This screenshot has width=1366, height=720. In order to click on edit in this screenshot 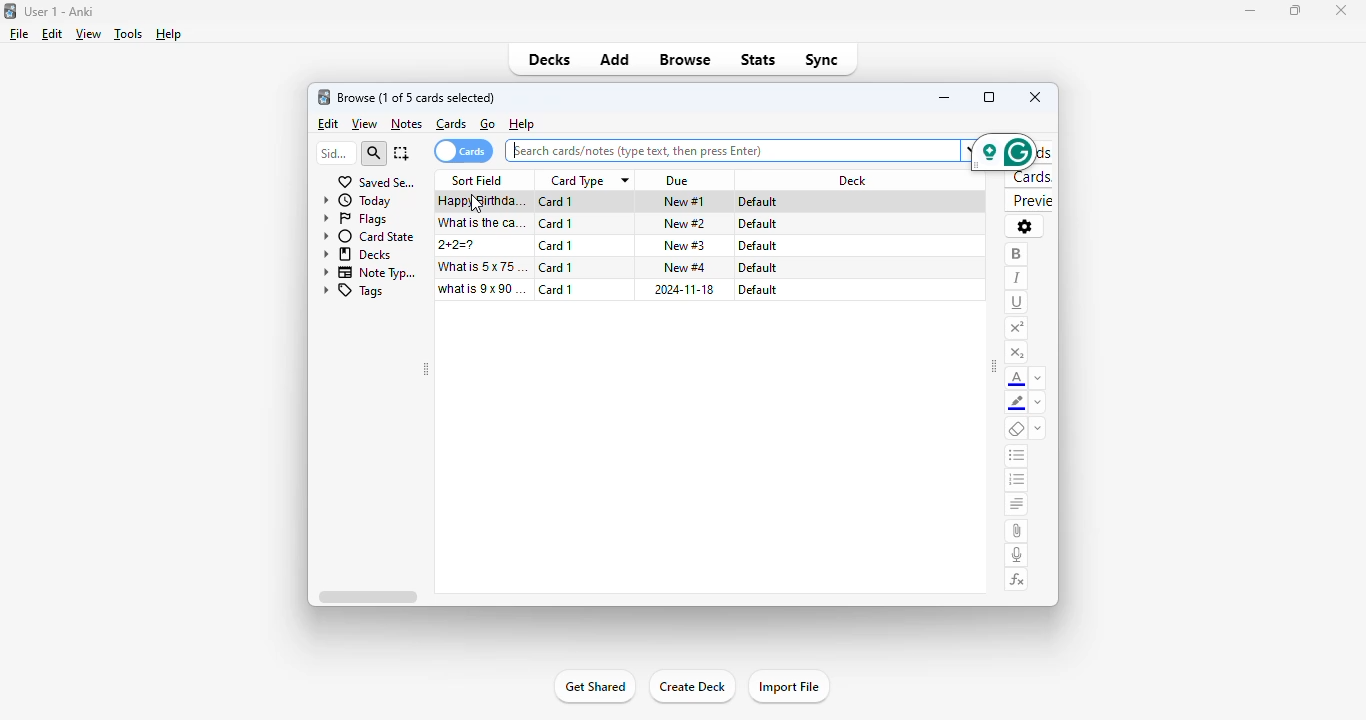, I will do `click(330, 124)`.